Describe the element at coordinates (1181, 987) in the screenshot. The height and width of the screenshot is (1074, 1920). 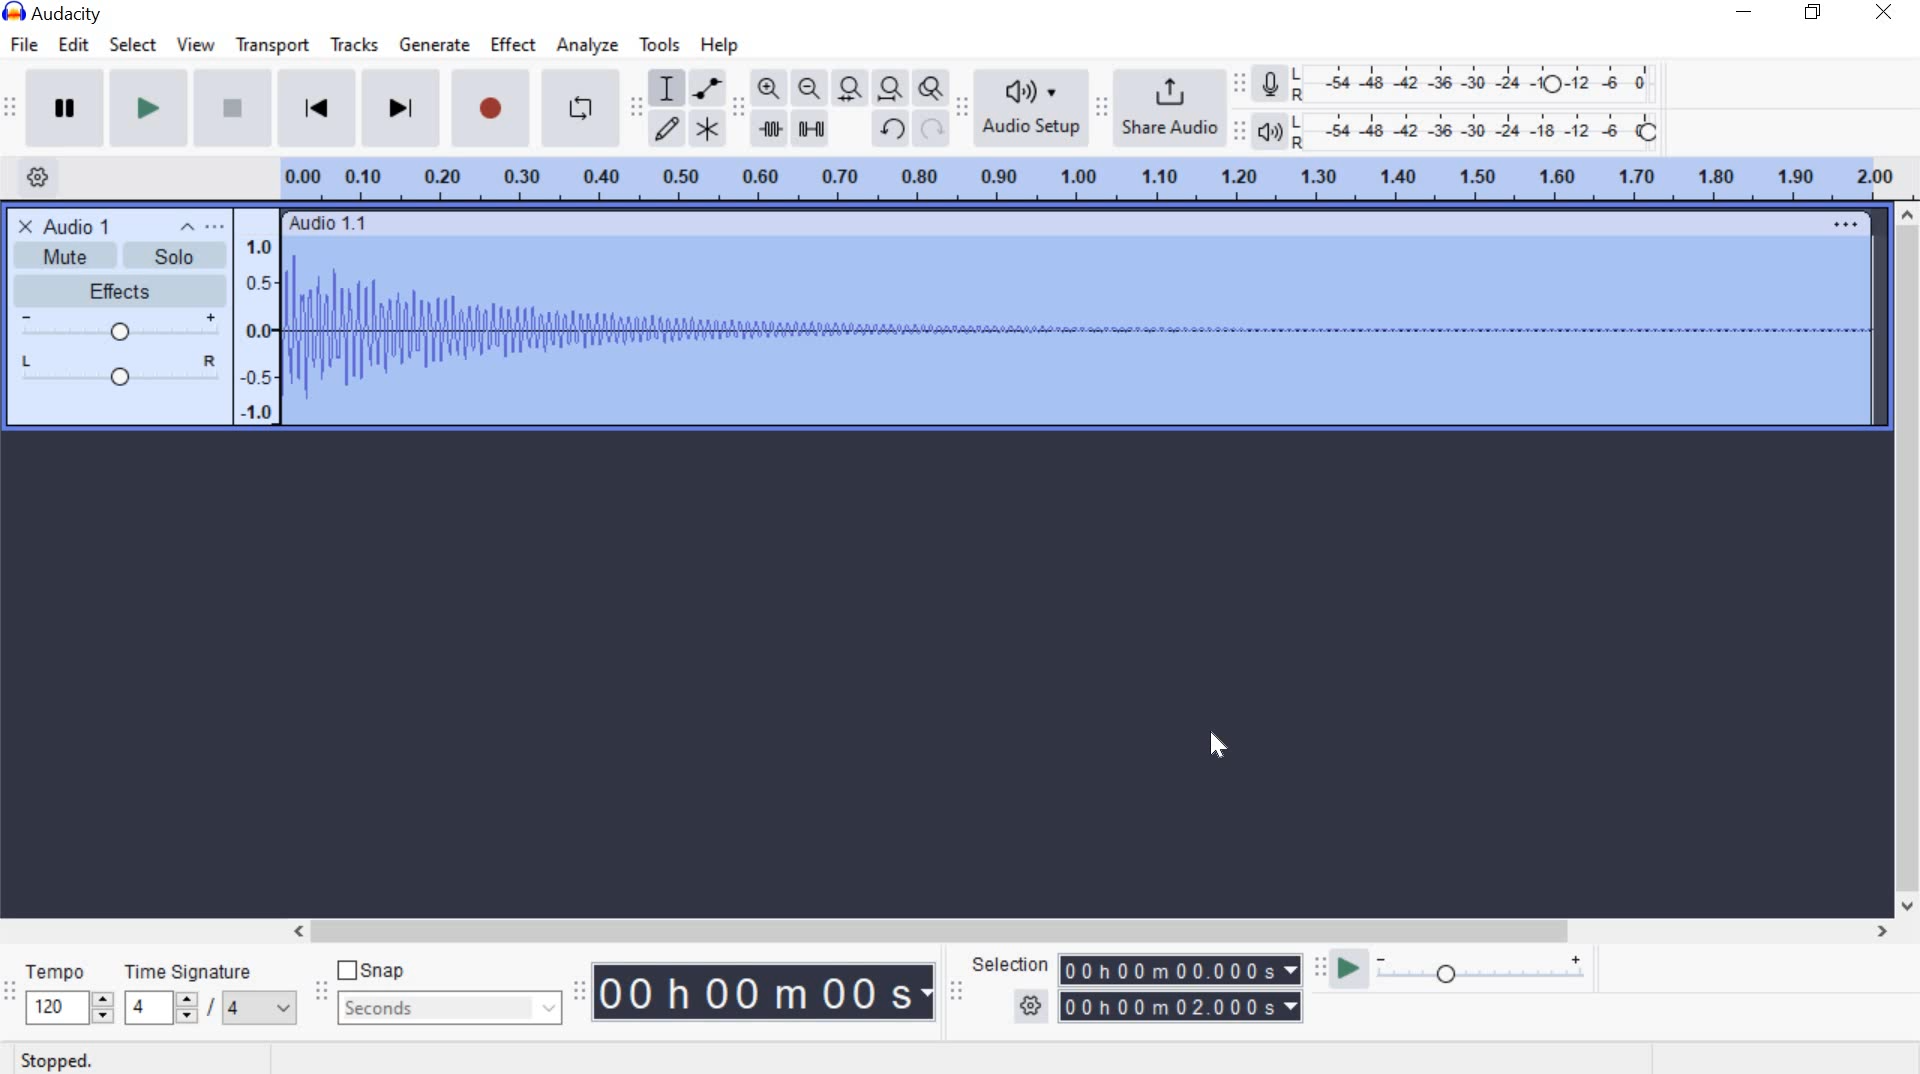
I see `selection time` at that location.